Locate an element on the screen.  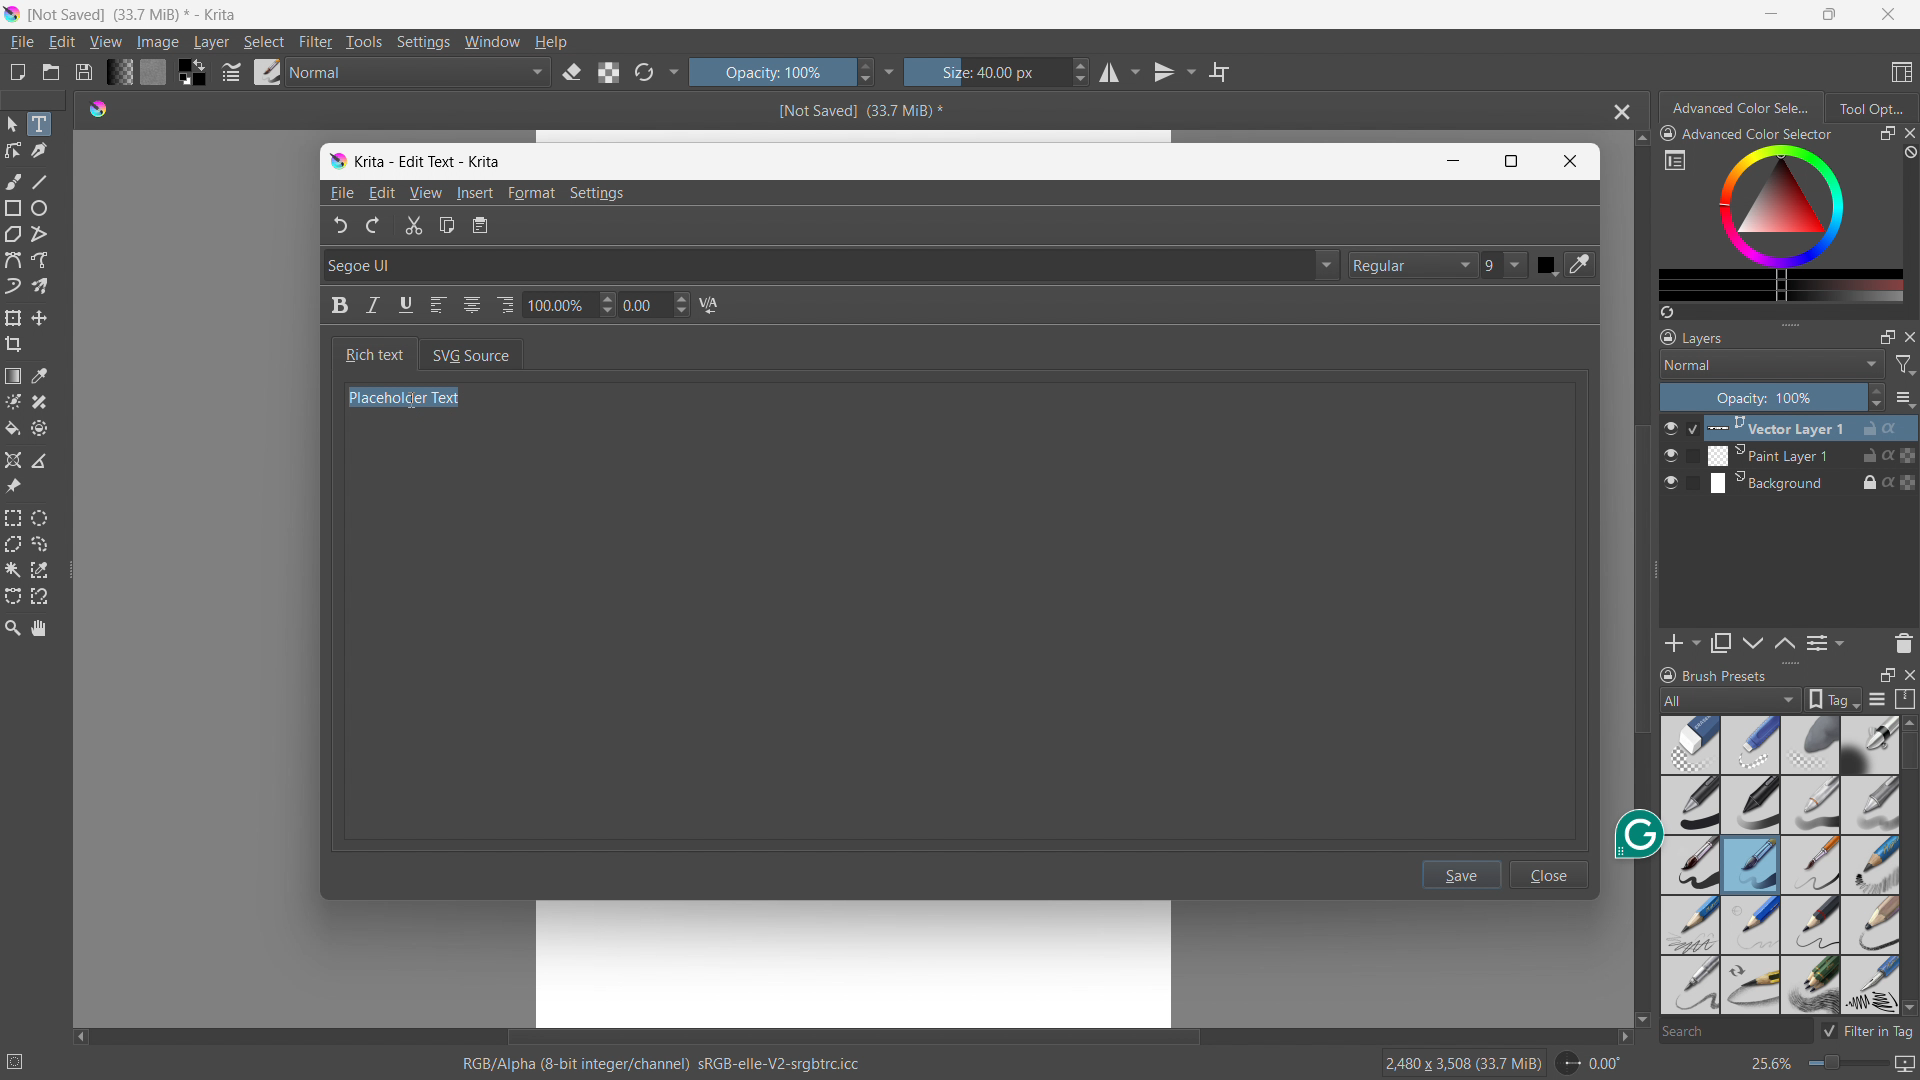
align right is located at coordinates (505, 304).